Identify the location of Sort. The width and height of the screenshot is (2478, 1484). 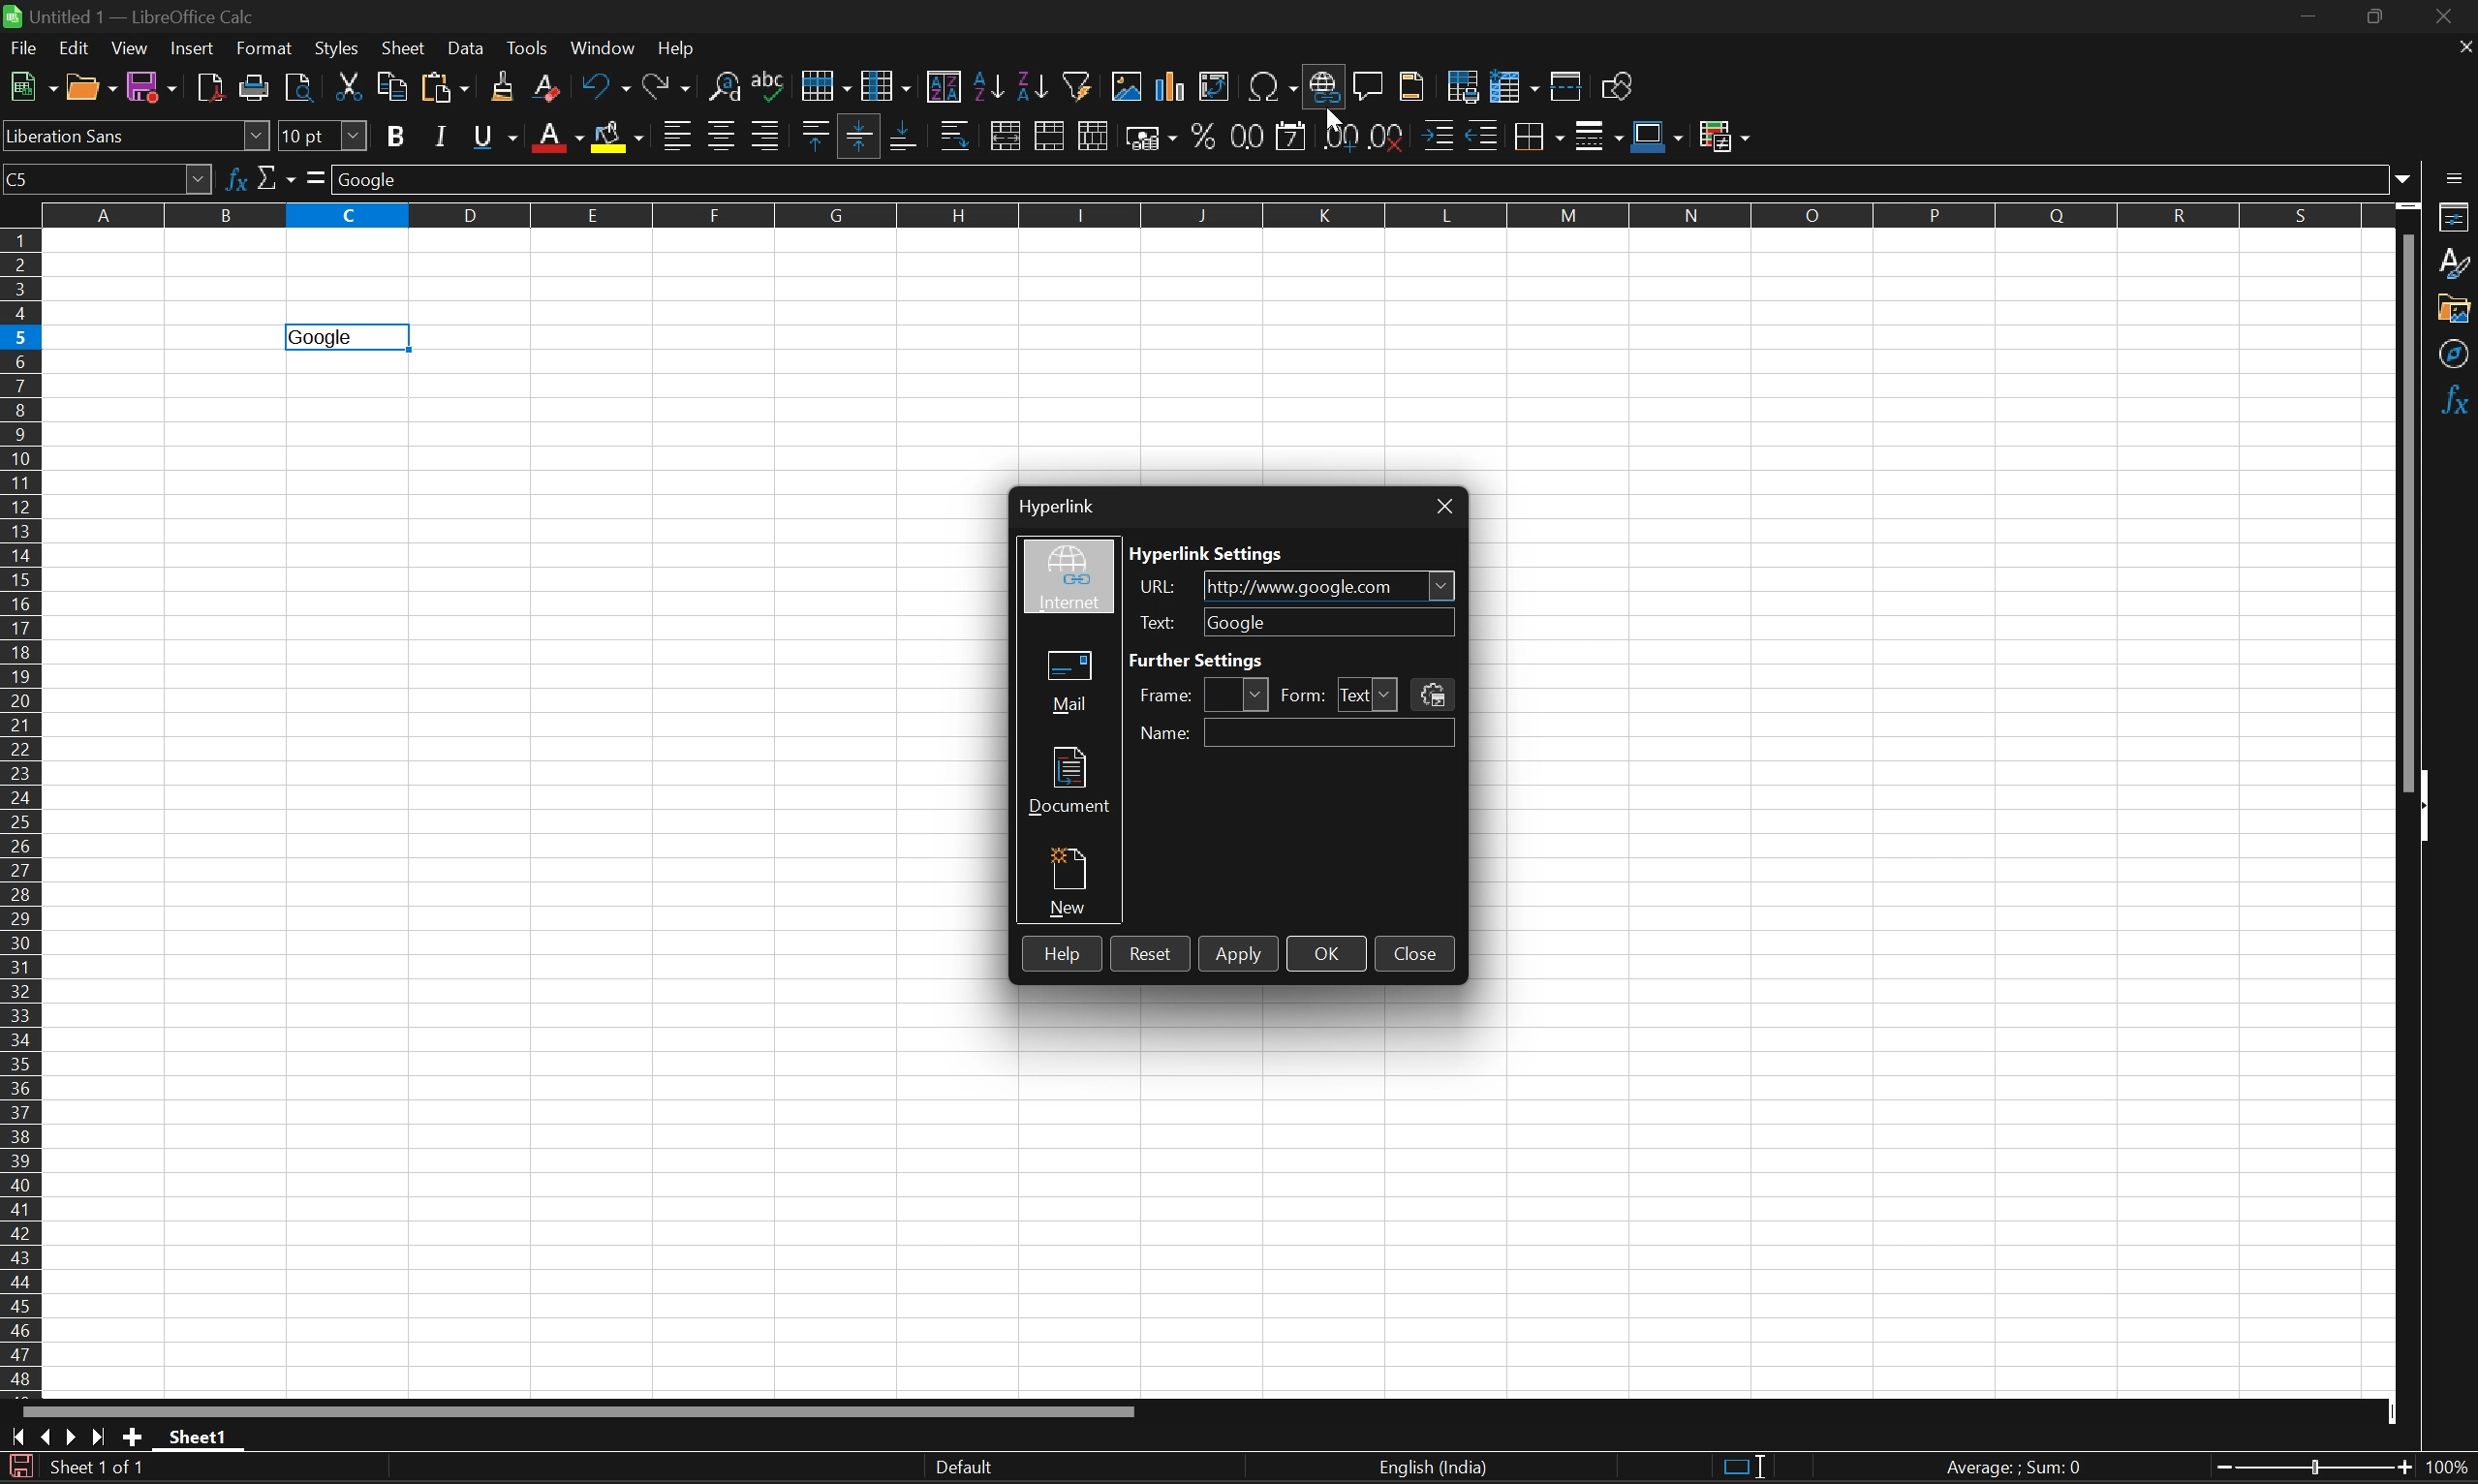
(943, 85).